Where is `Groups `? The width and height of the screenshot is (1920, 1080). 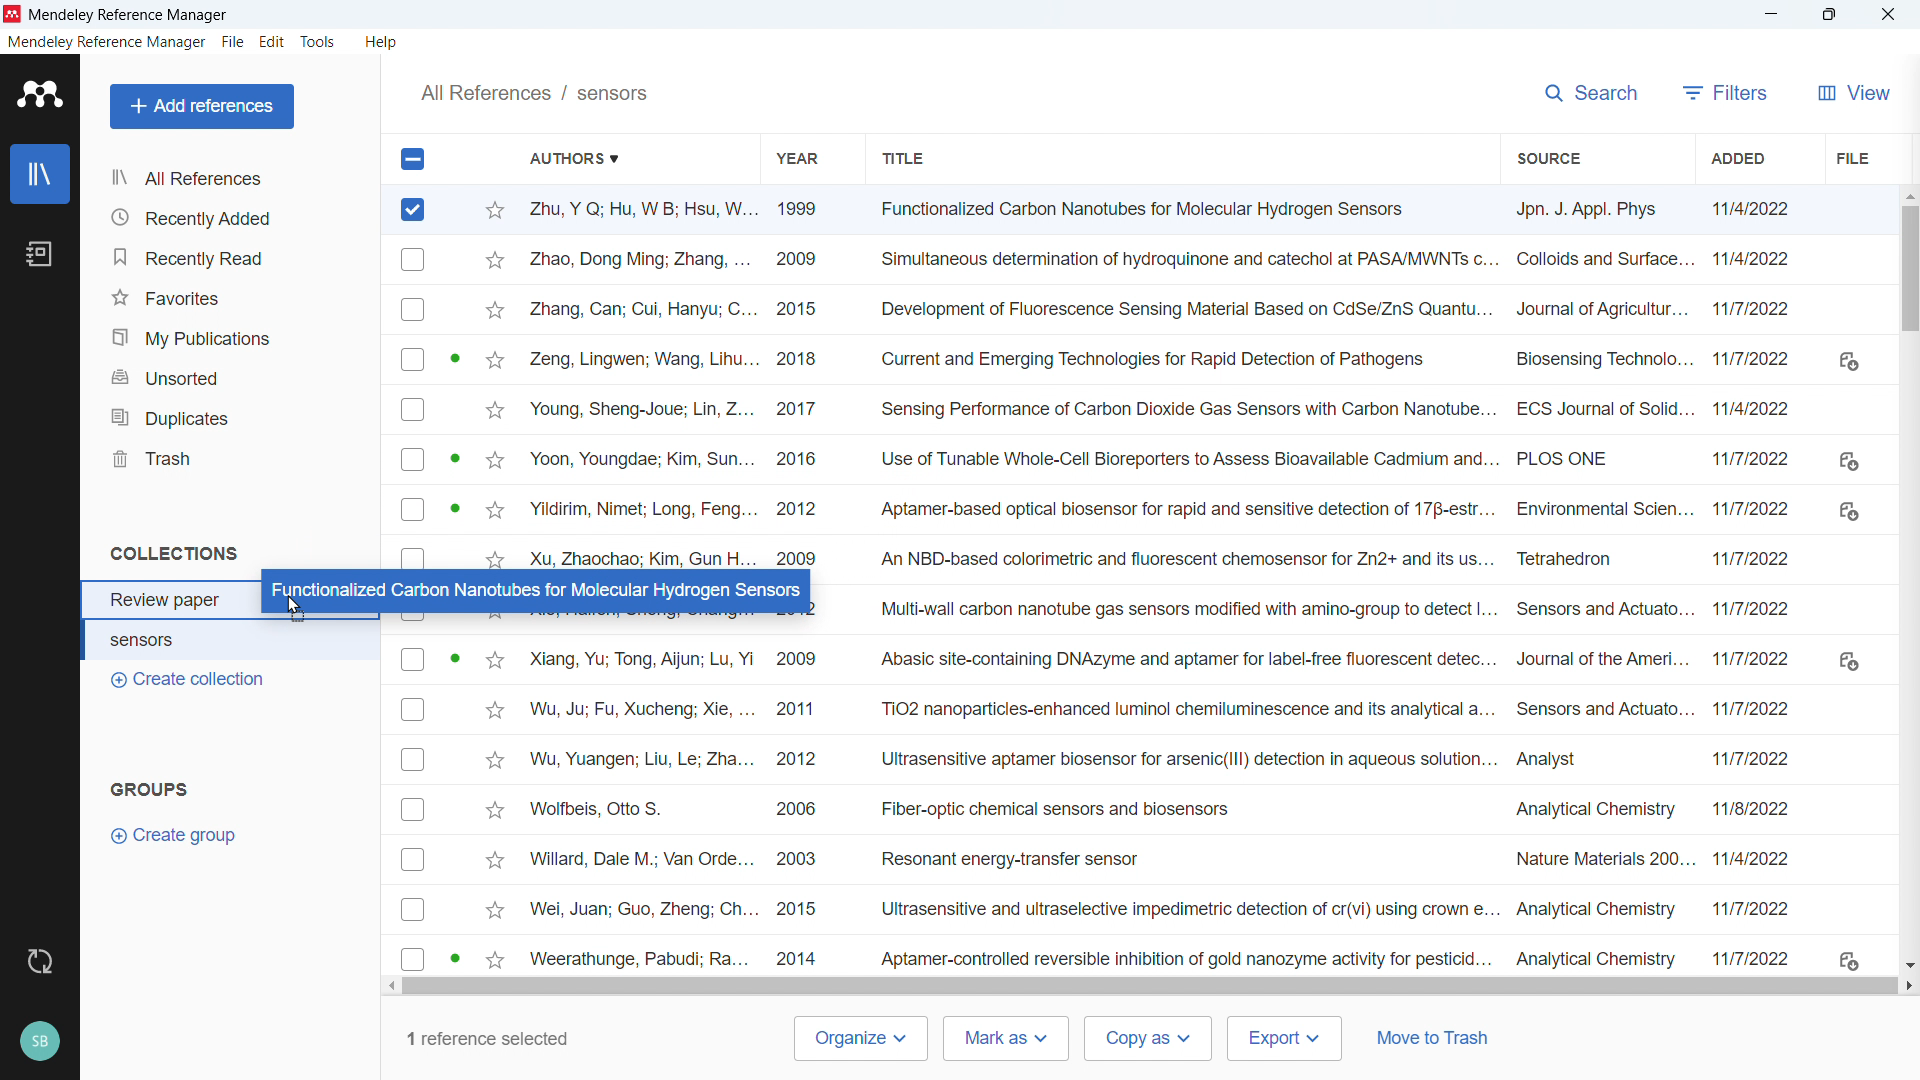 Groups  is located at coordinates (154, 789).